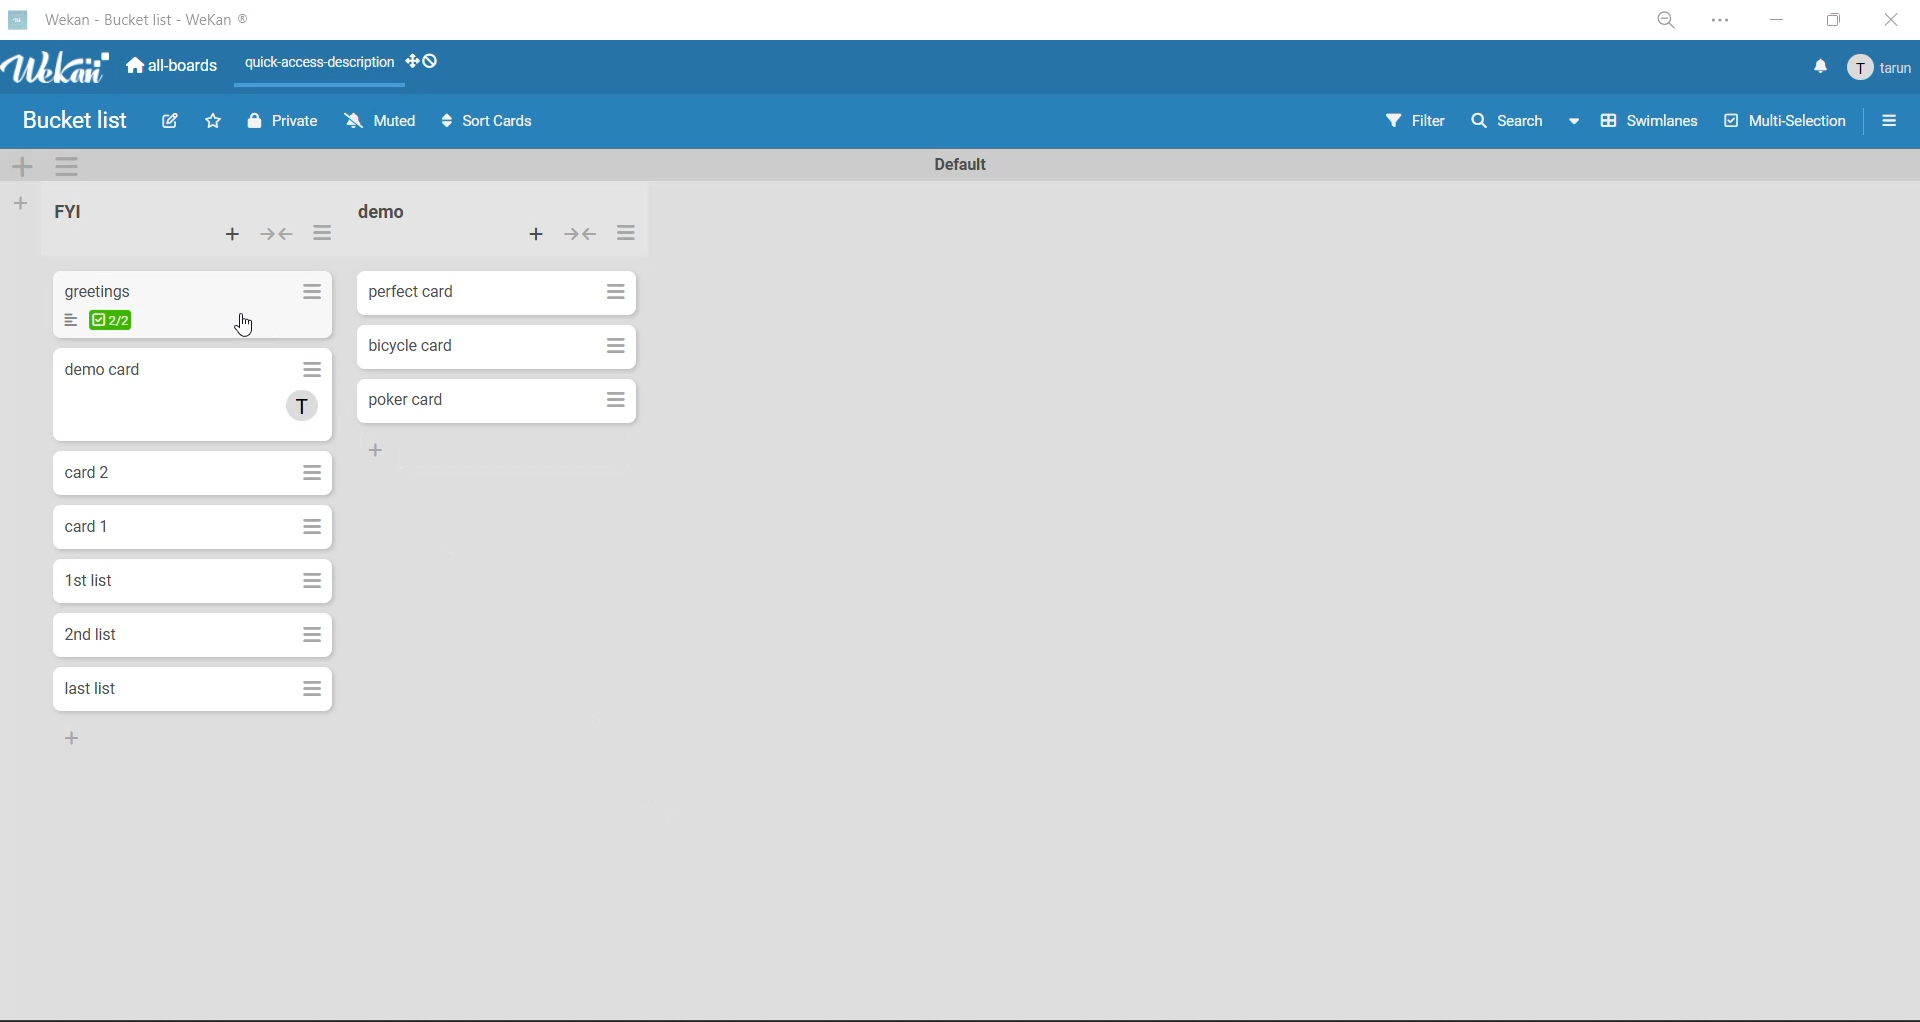  Describe the element at coordinates (18, 204) in the screenshot. I see `add list` at that location.